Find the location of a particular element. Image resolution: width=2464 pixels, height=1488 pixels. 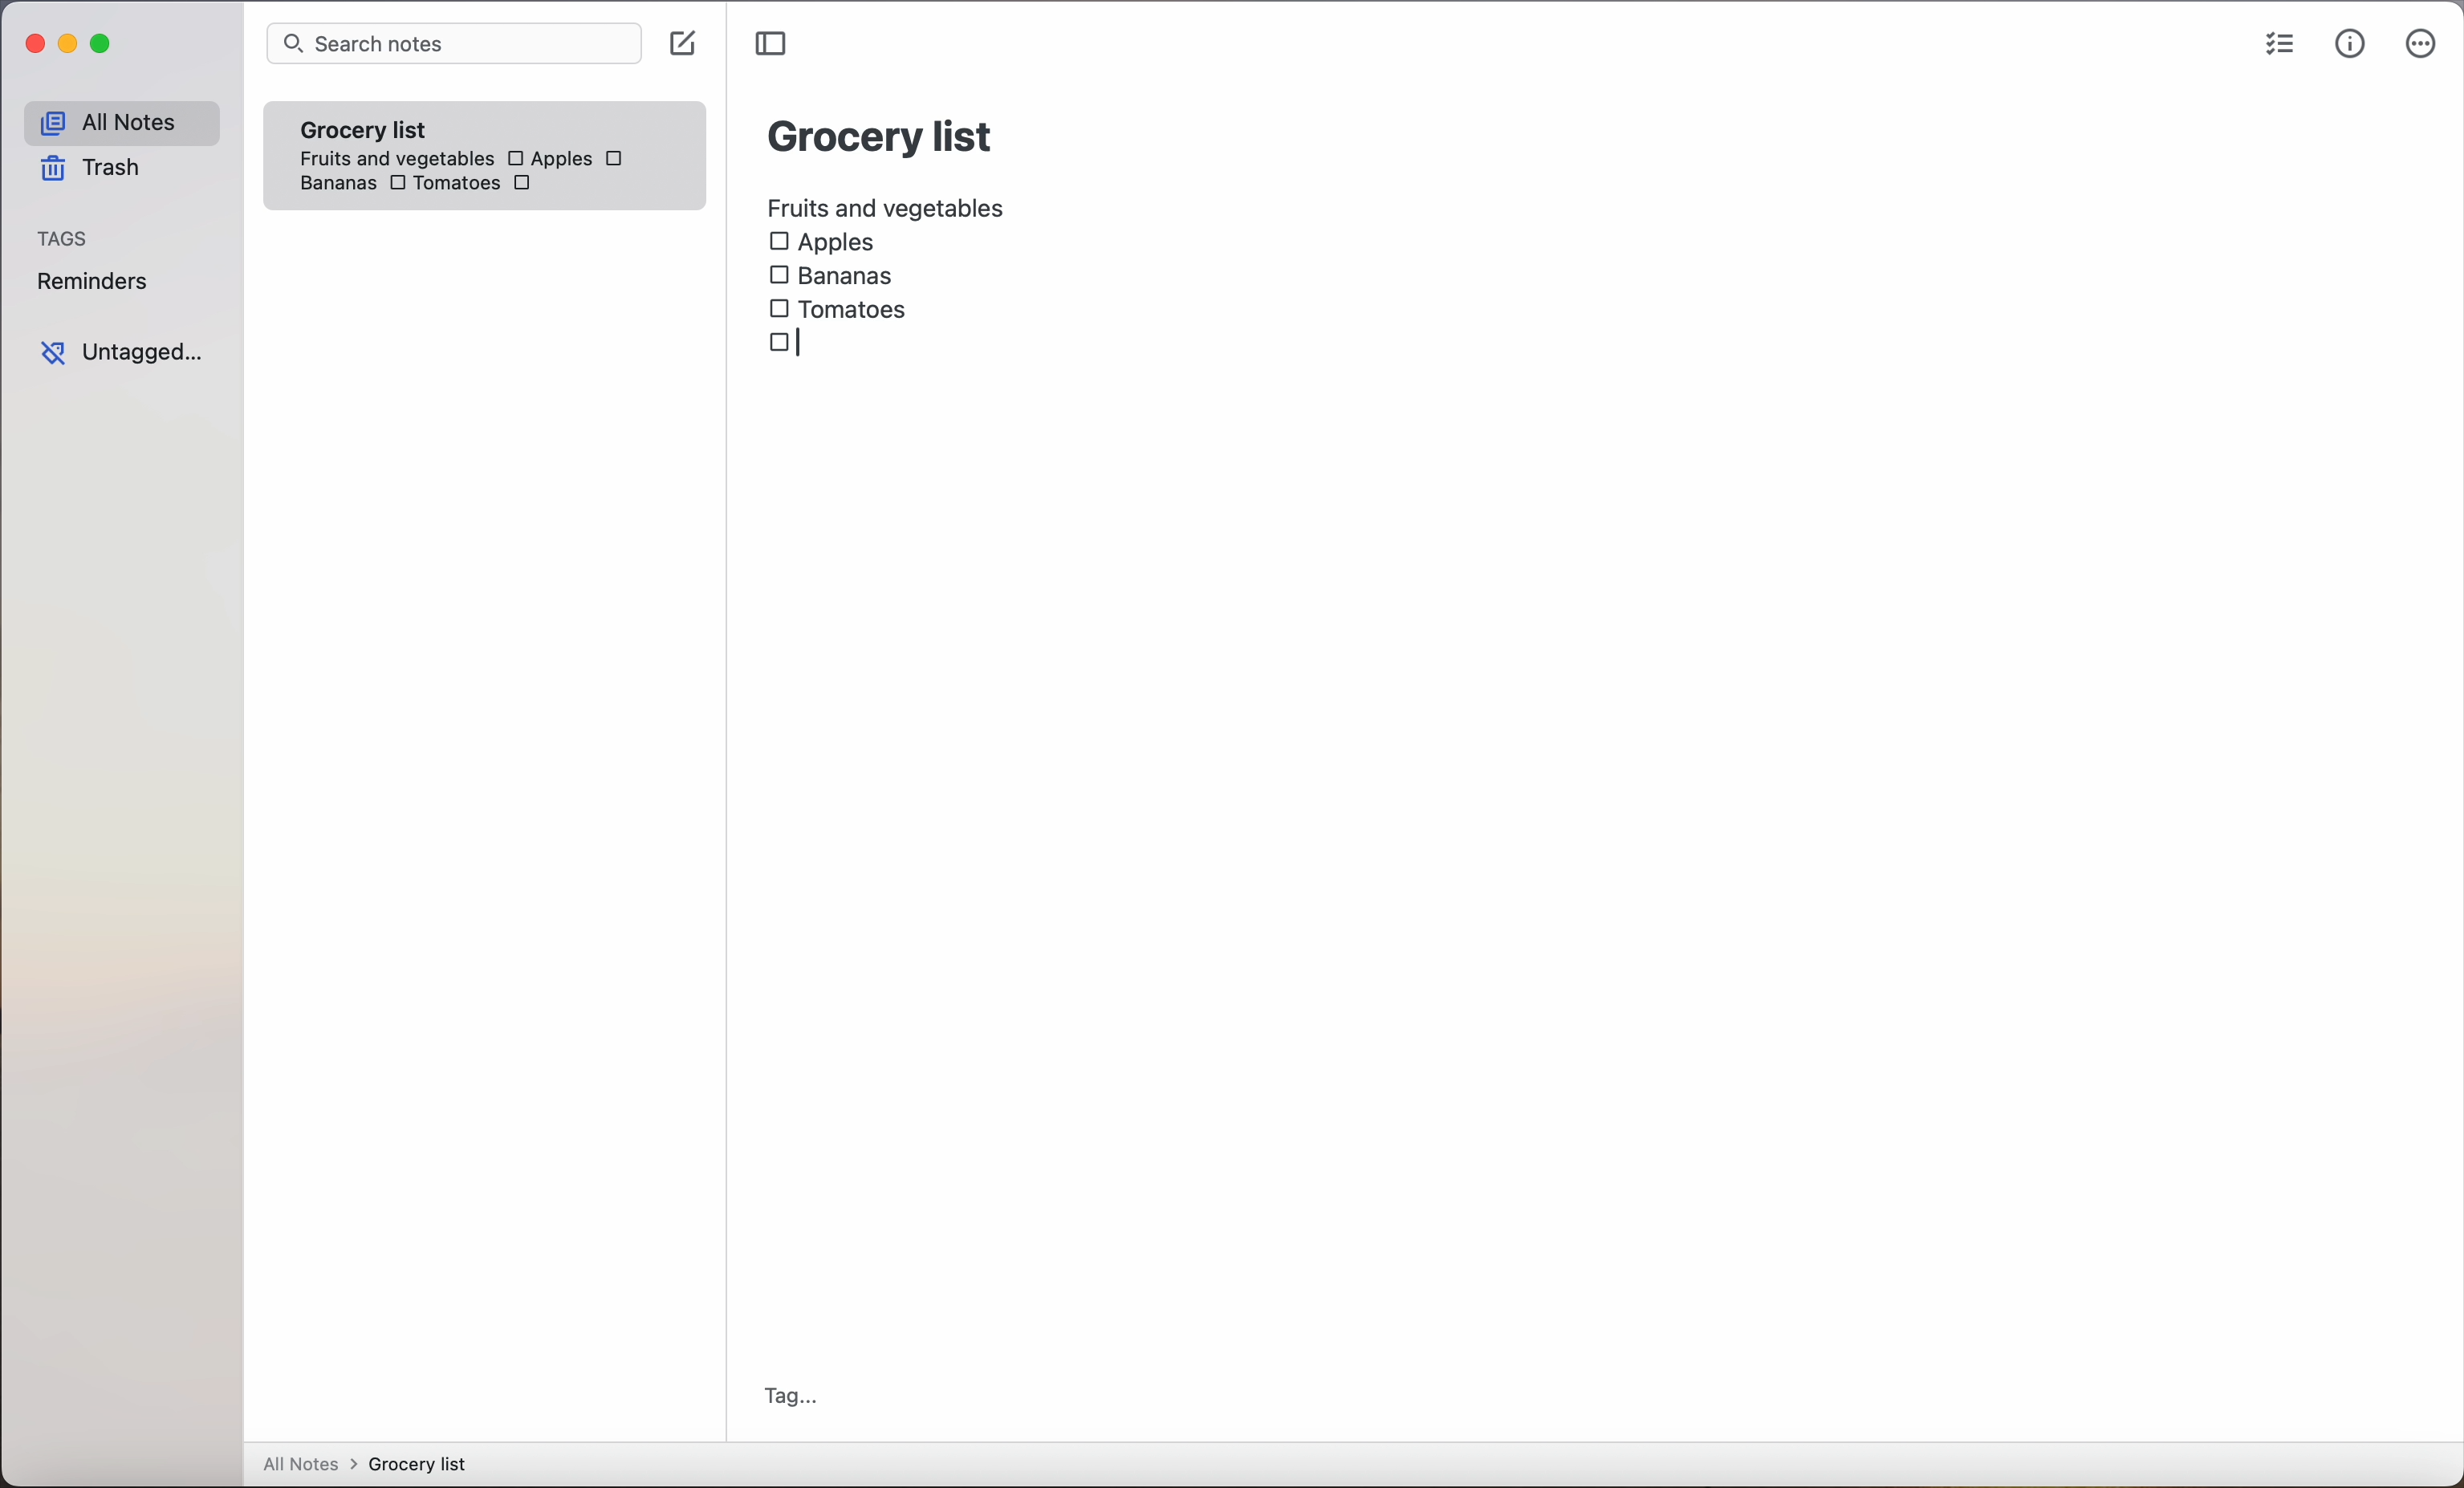

tags is located at coordinates (65, 240).